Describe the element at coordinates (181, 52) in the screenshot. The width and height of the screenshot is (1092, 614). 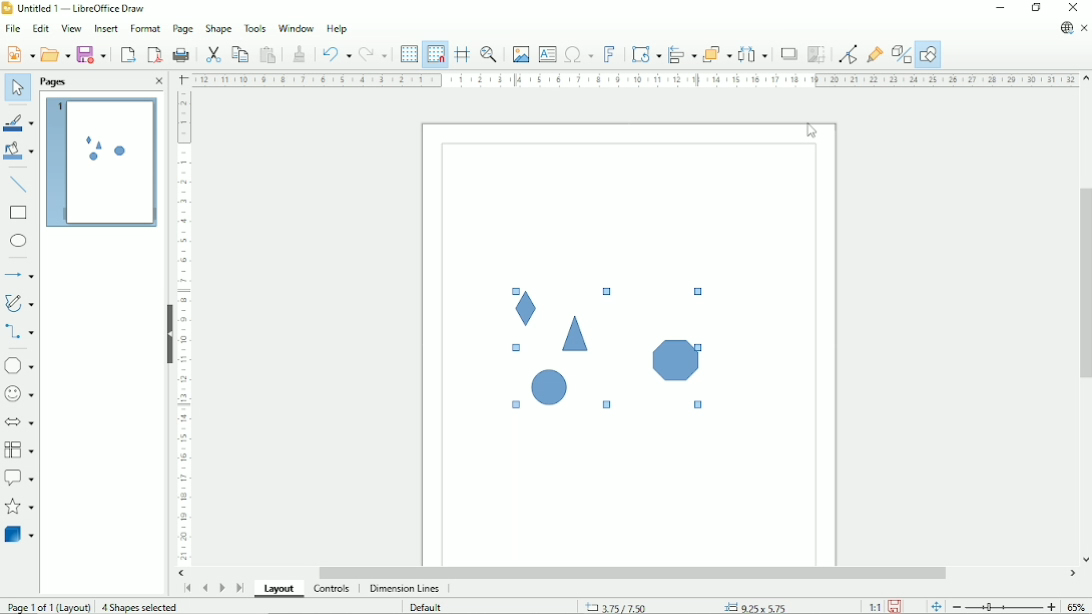
I see `Print` at that location.